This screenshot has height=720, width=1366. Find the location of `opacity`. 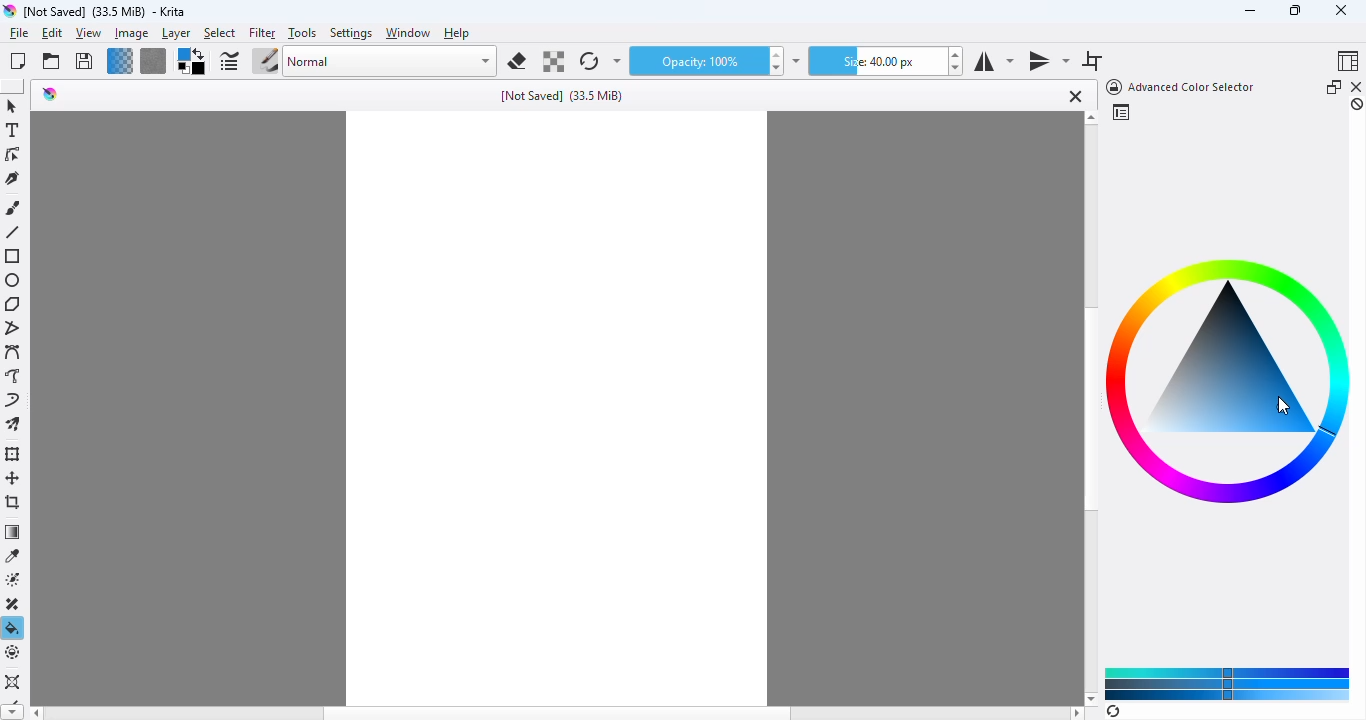

opacity is located at coordinates (695, 61).